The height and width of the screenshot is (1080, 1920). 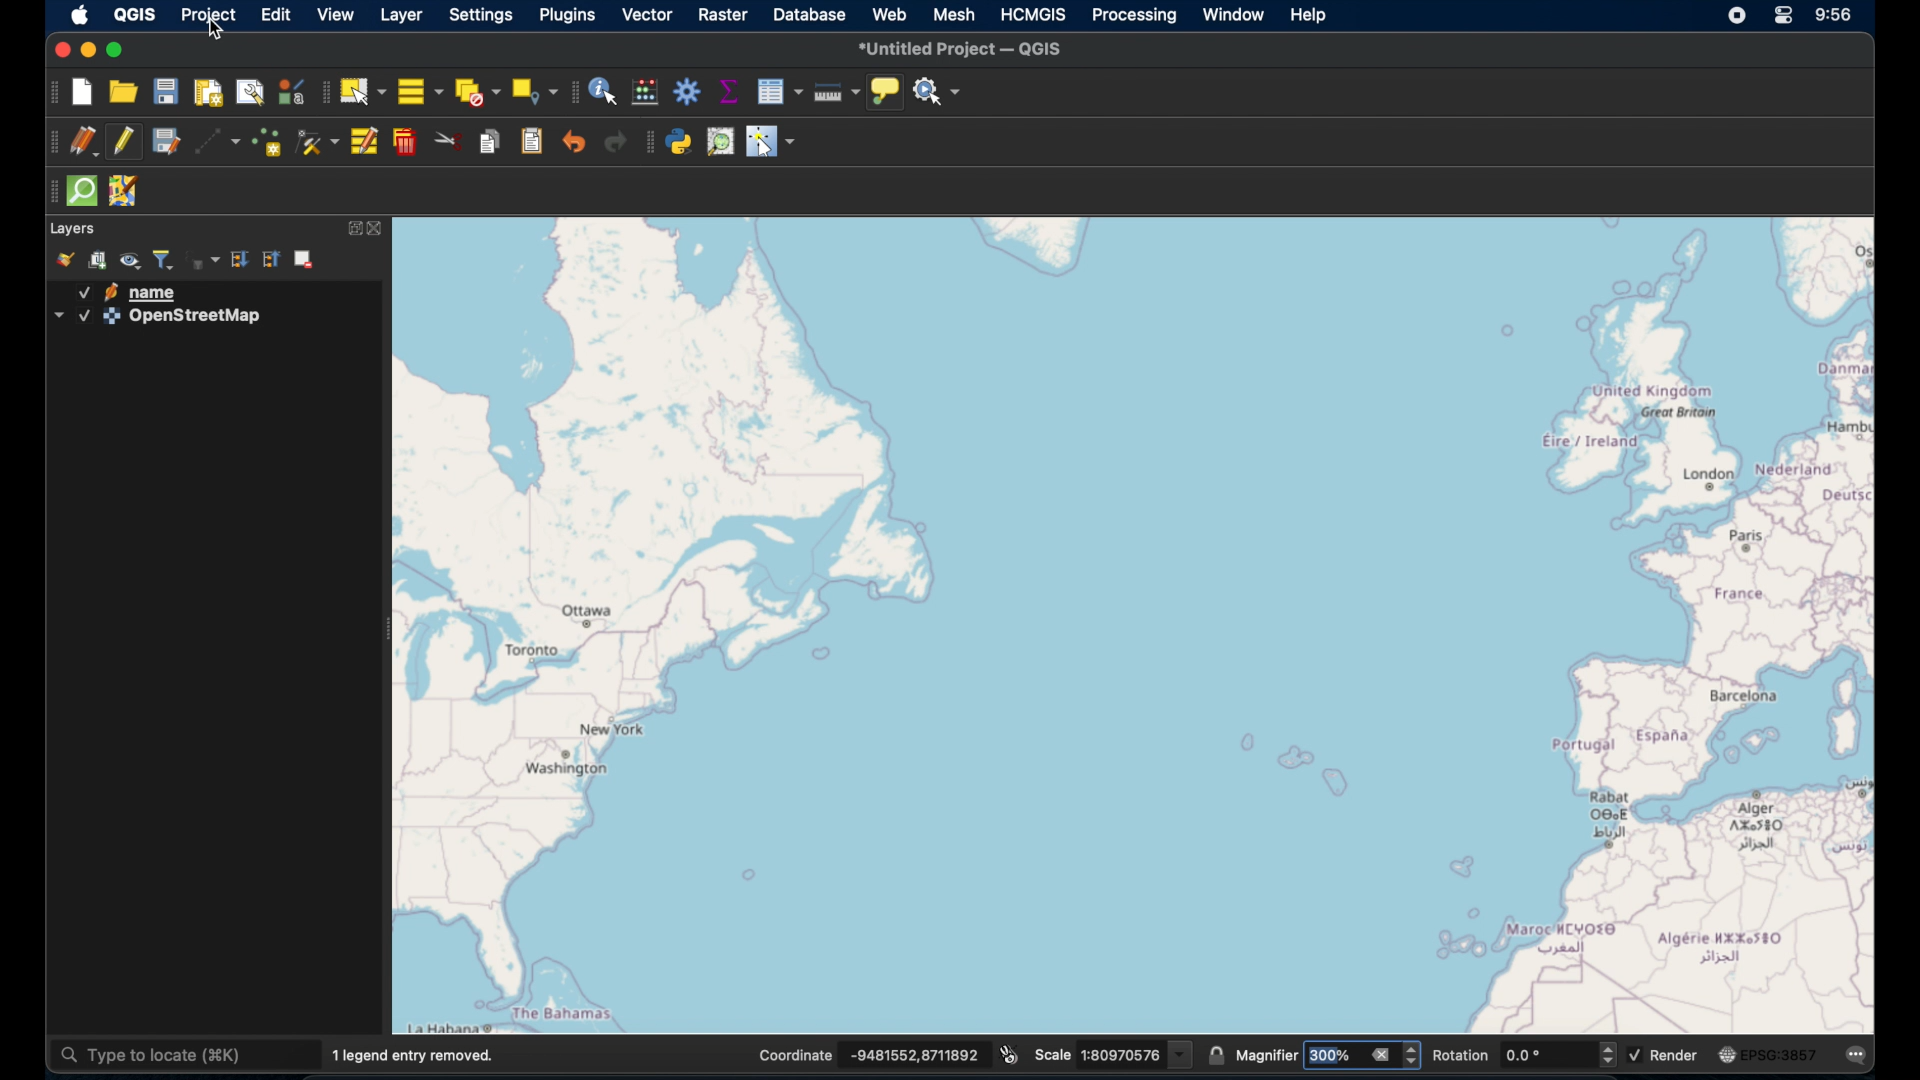 What do you see at coordinates (679, 144) in the screenshot?
I see `python console` at bounding box center [679, 144].